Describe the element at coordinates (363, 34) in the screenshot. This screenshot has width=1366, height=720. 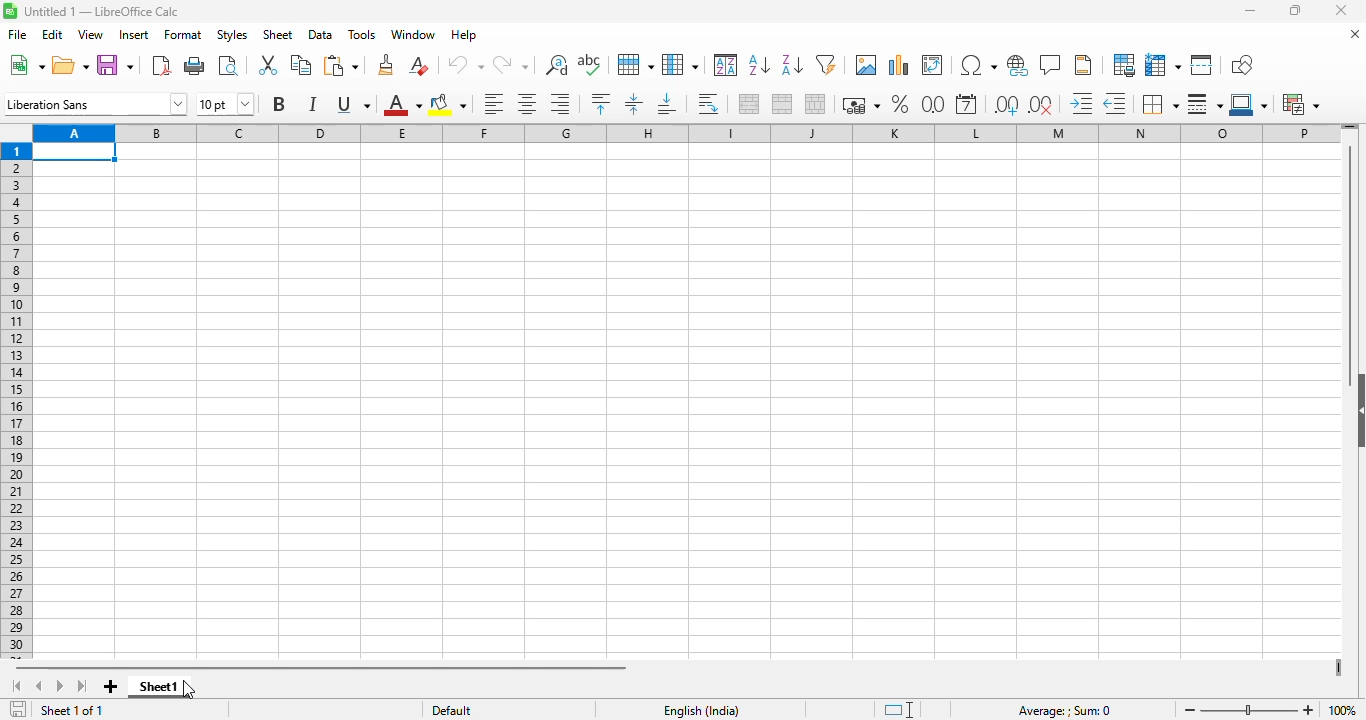
I see `tools` at that location.